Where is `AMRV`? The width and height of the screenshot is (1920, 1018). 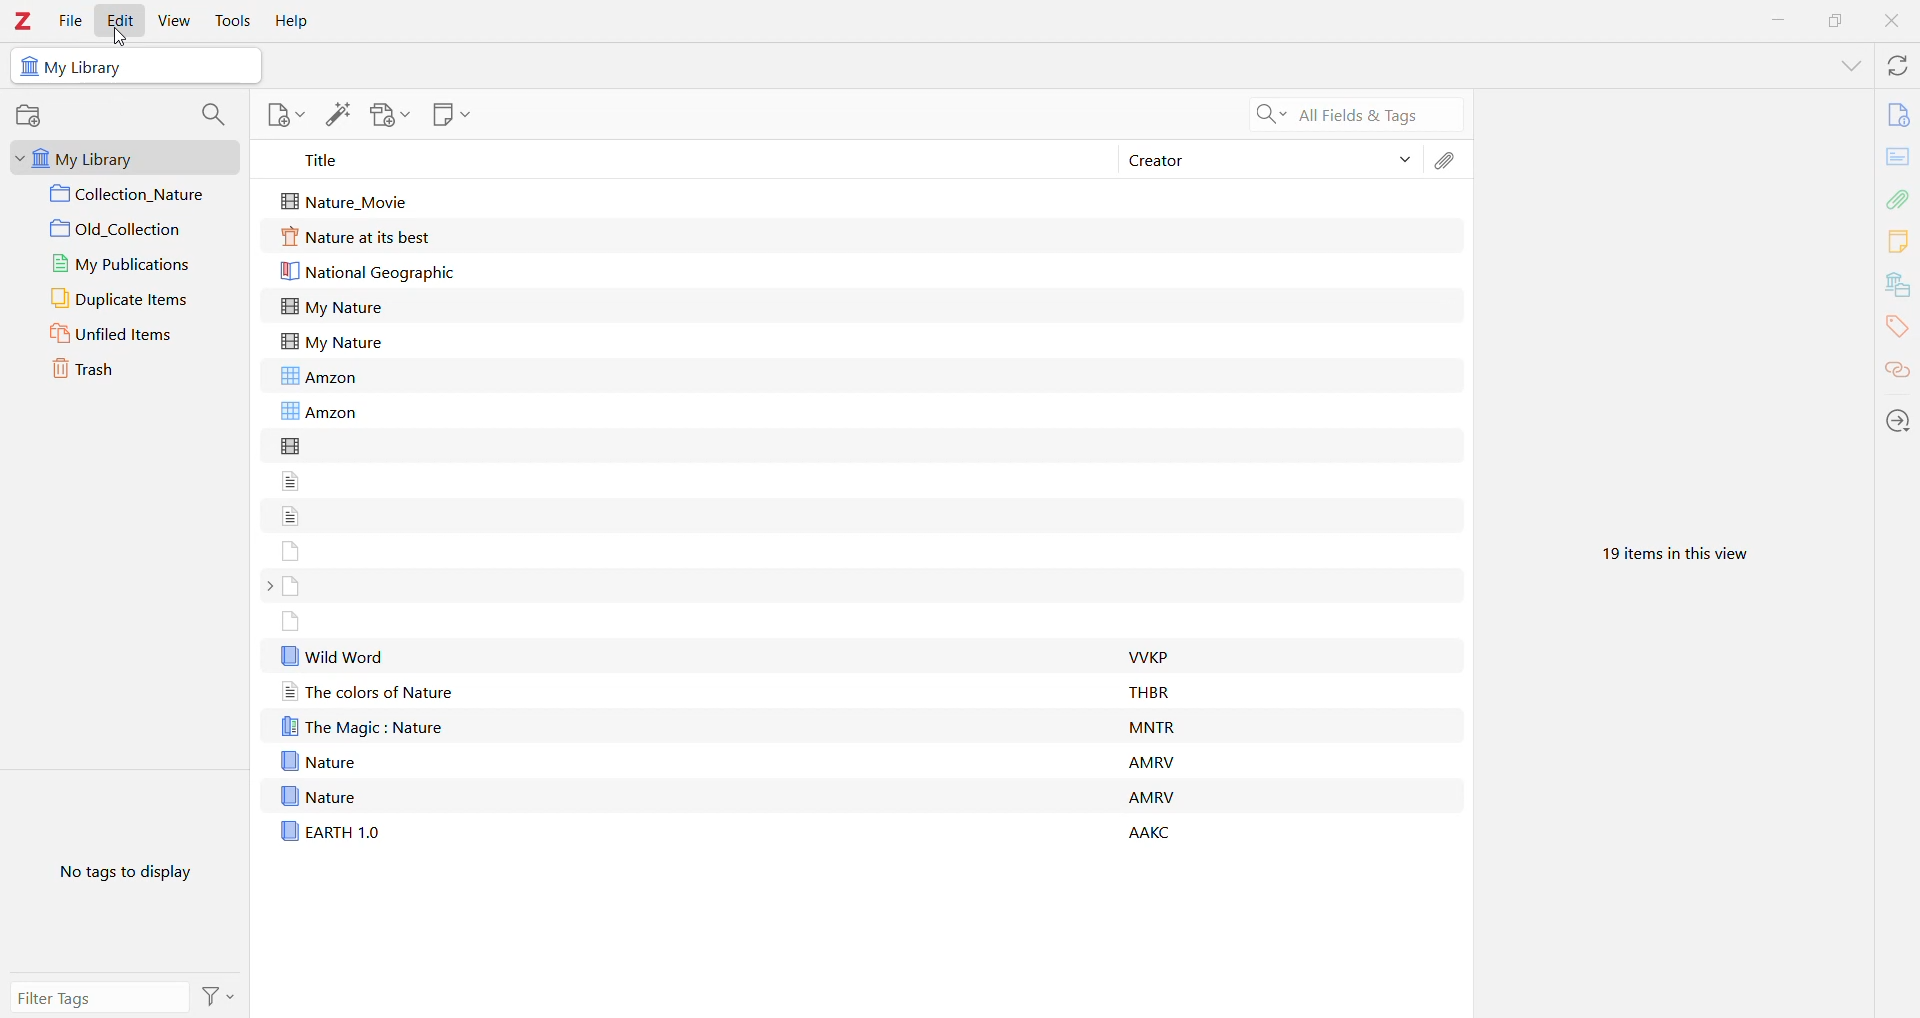 AMRV is located at coordinates (1152, 796).